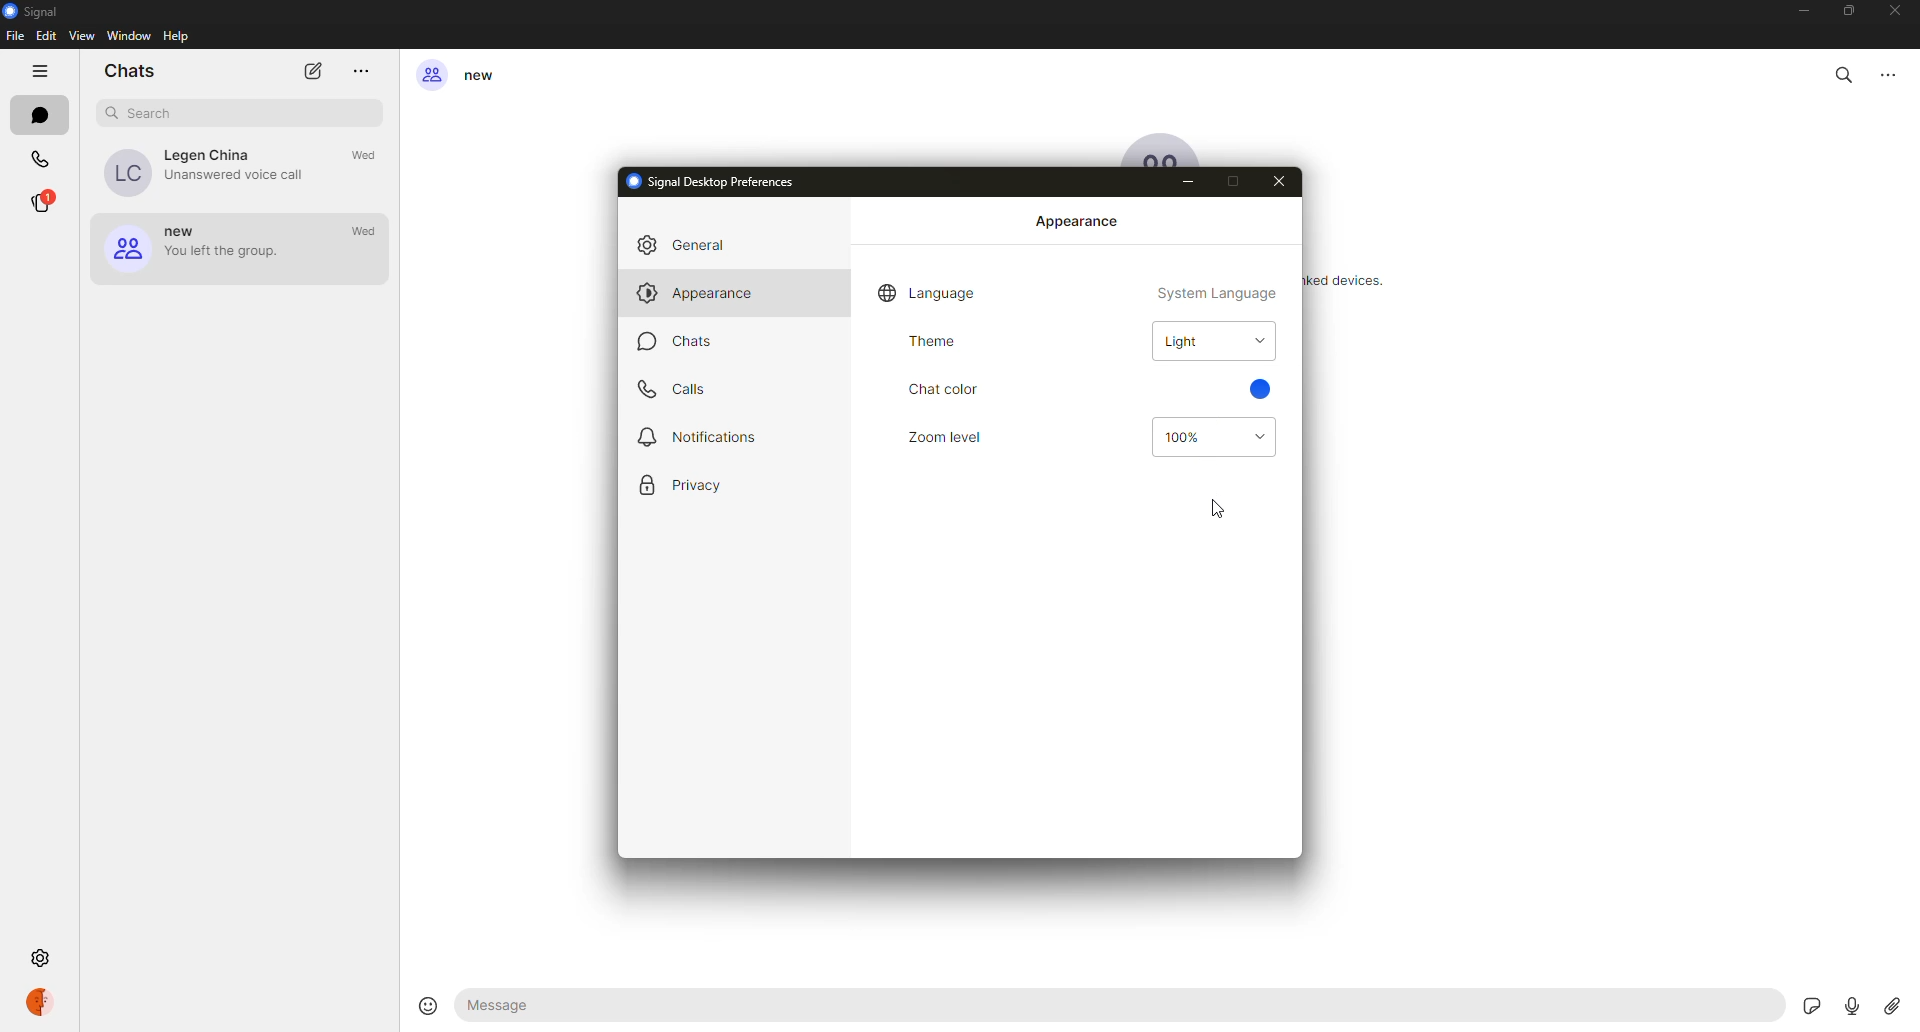 Image resolution: width=1920 pixels, height=1032 pixels. Describe the element at coordinates (1846, 75) in the screenshot. I see `search` at that location.